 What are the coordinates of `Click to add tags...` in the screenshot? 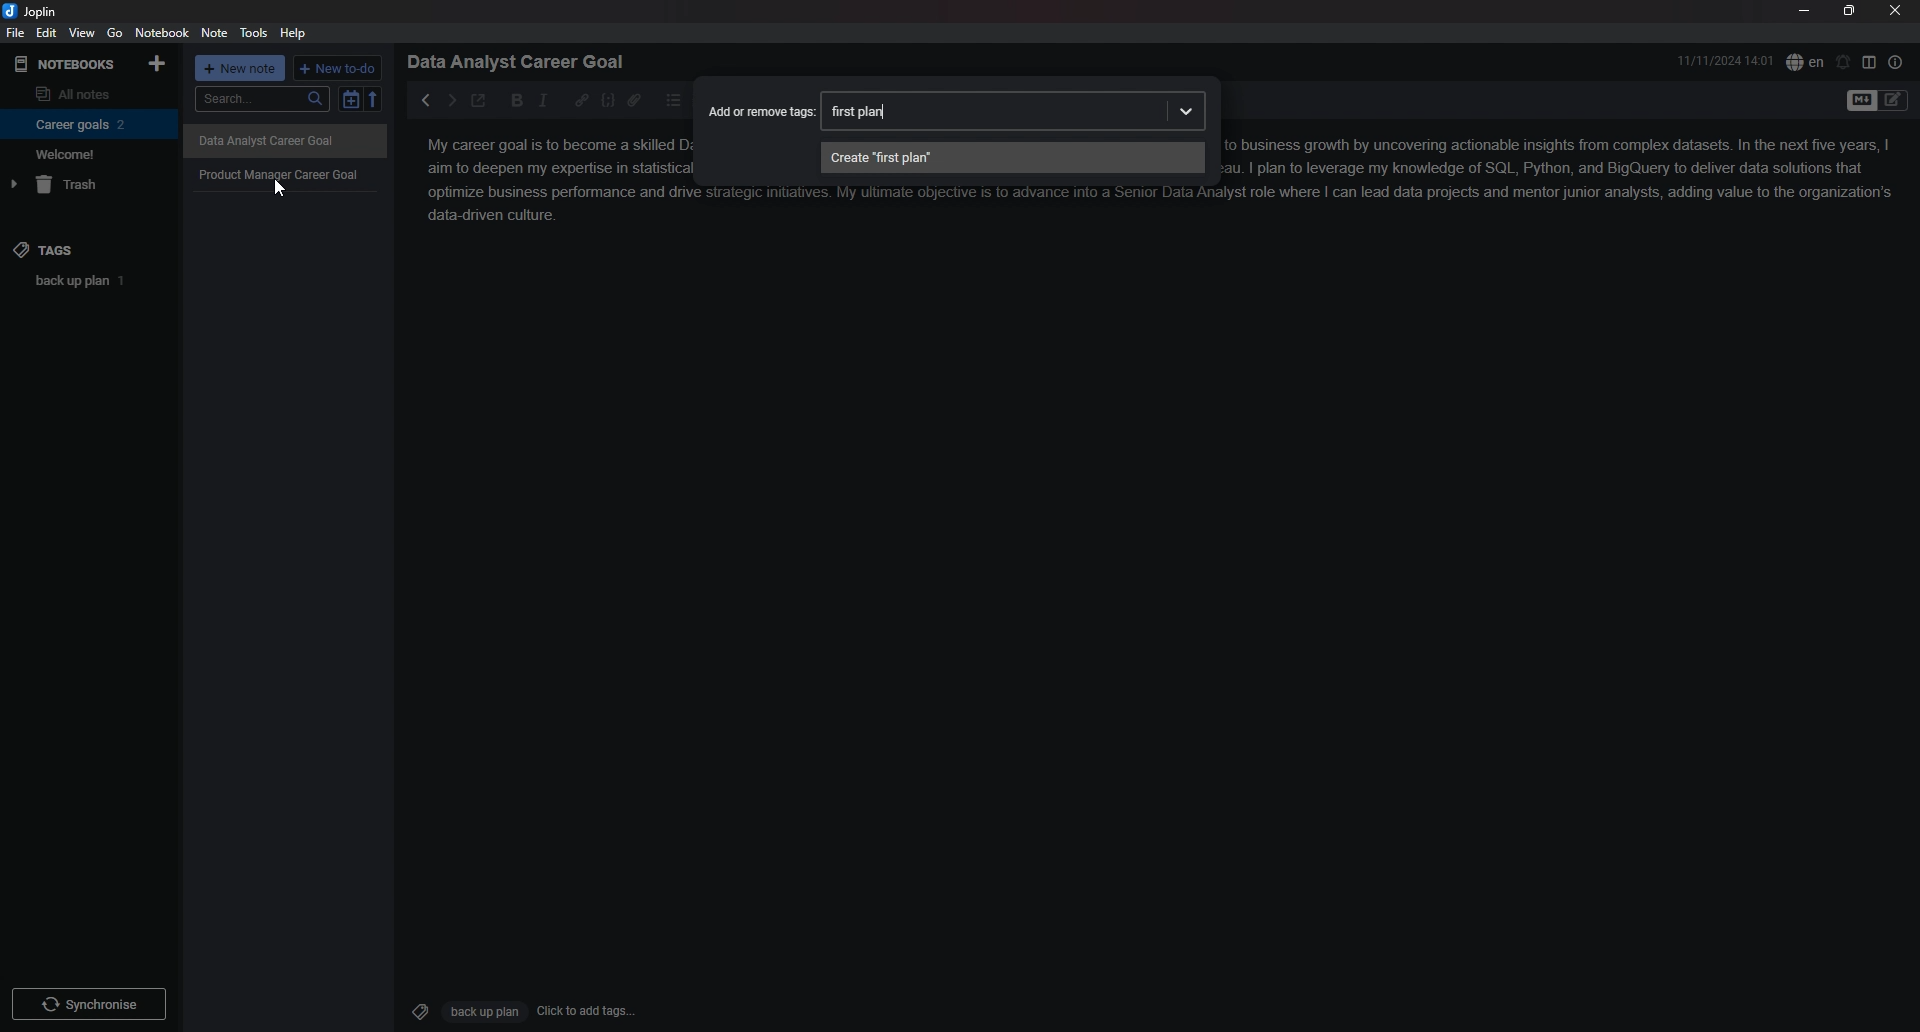 It's located at (588, 1011).